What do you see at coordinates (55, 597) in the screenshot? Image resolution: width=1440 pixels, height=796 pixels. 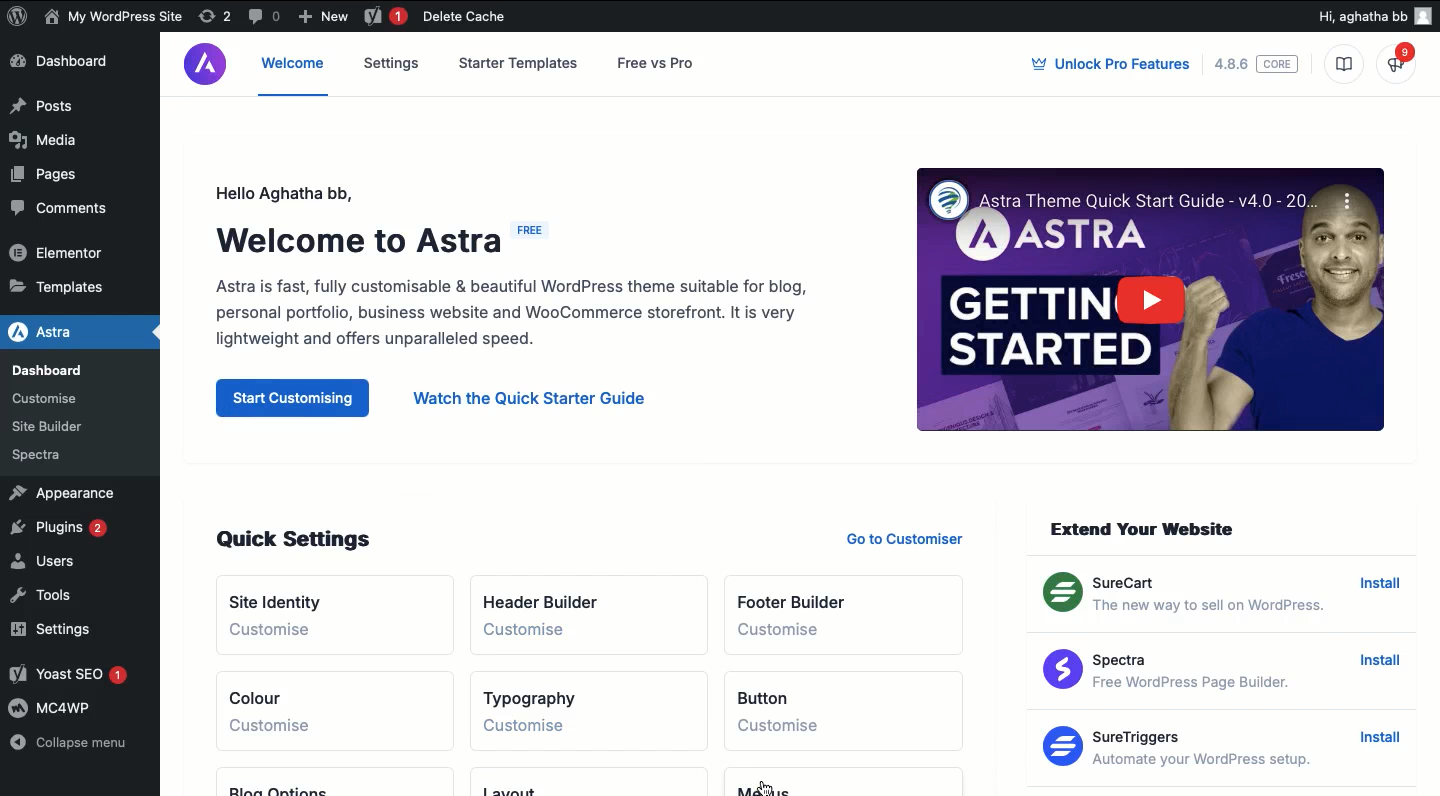 I see ` Tools` at bounding box center [55, 597].